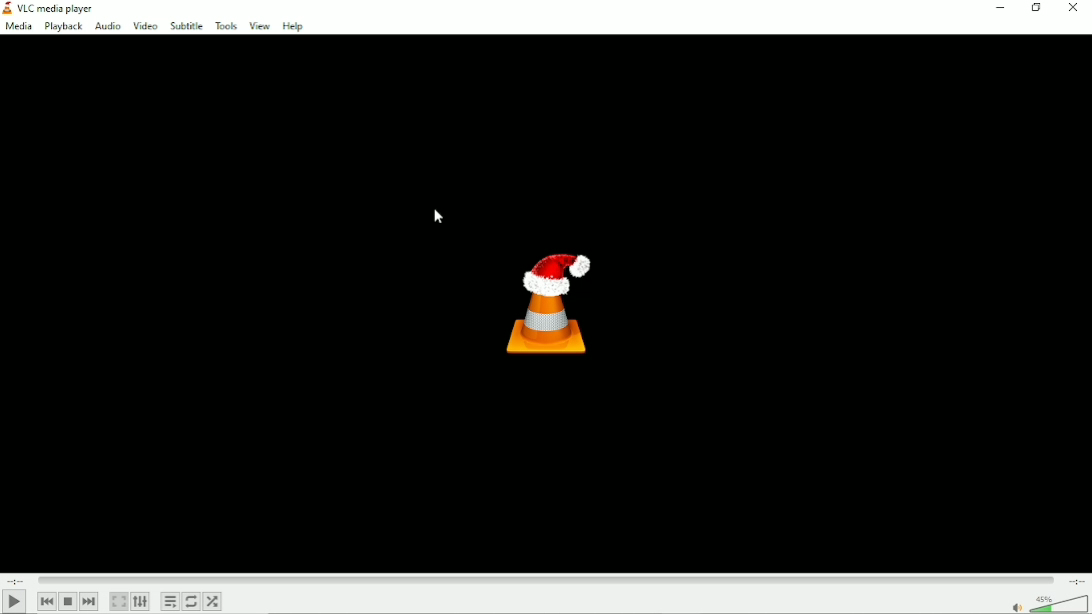 This screenshot has height=614, width=1092. What do you see at coordinates (62, 27) in the screenshot?
I see `Playback` at bounding box center [62, 27].